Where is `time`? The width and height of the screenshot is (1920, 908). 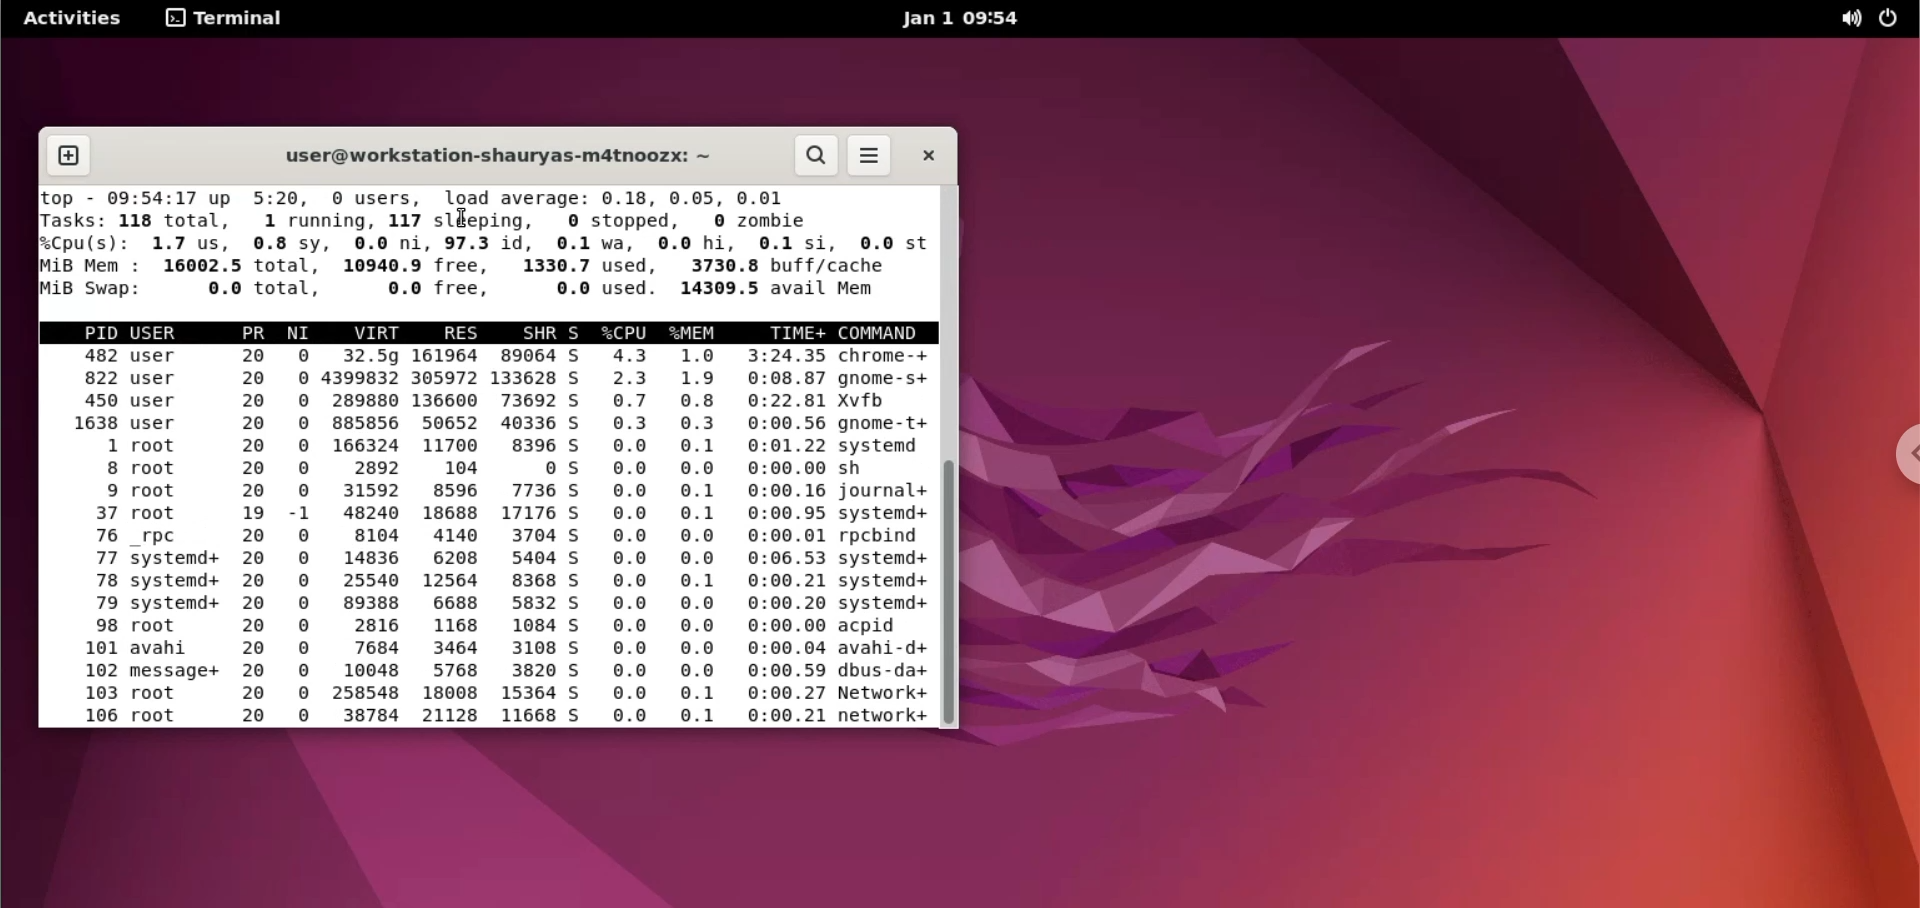
time is located at coordinates (782, 539).